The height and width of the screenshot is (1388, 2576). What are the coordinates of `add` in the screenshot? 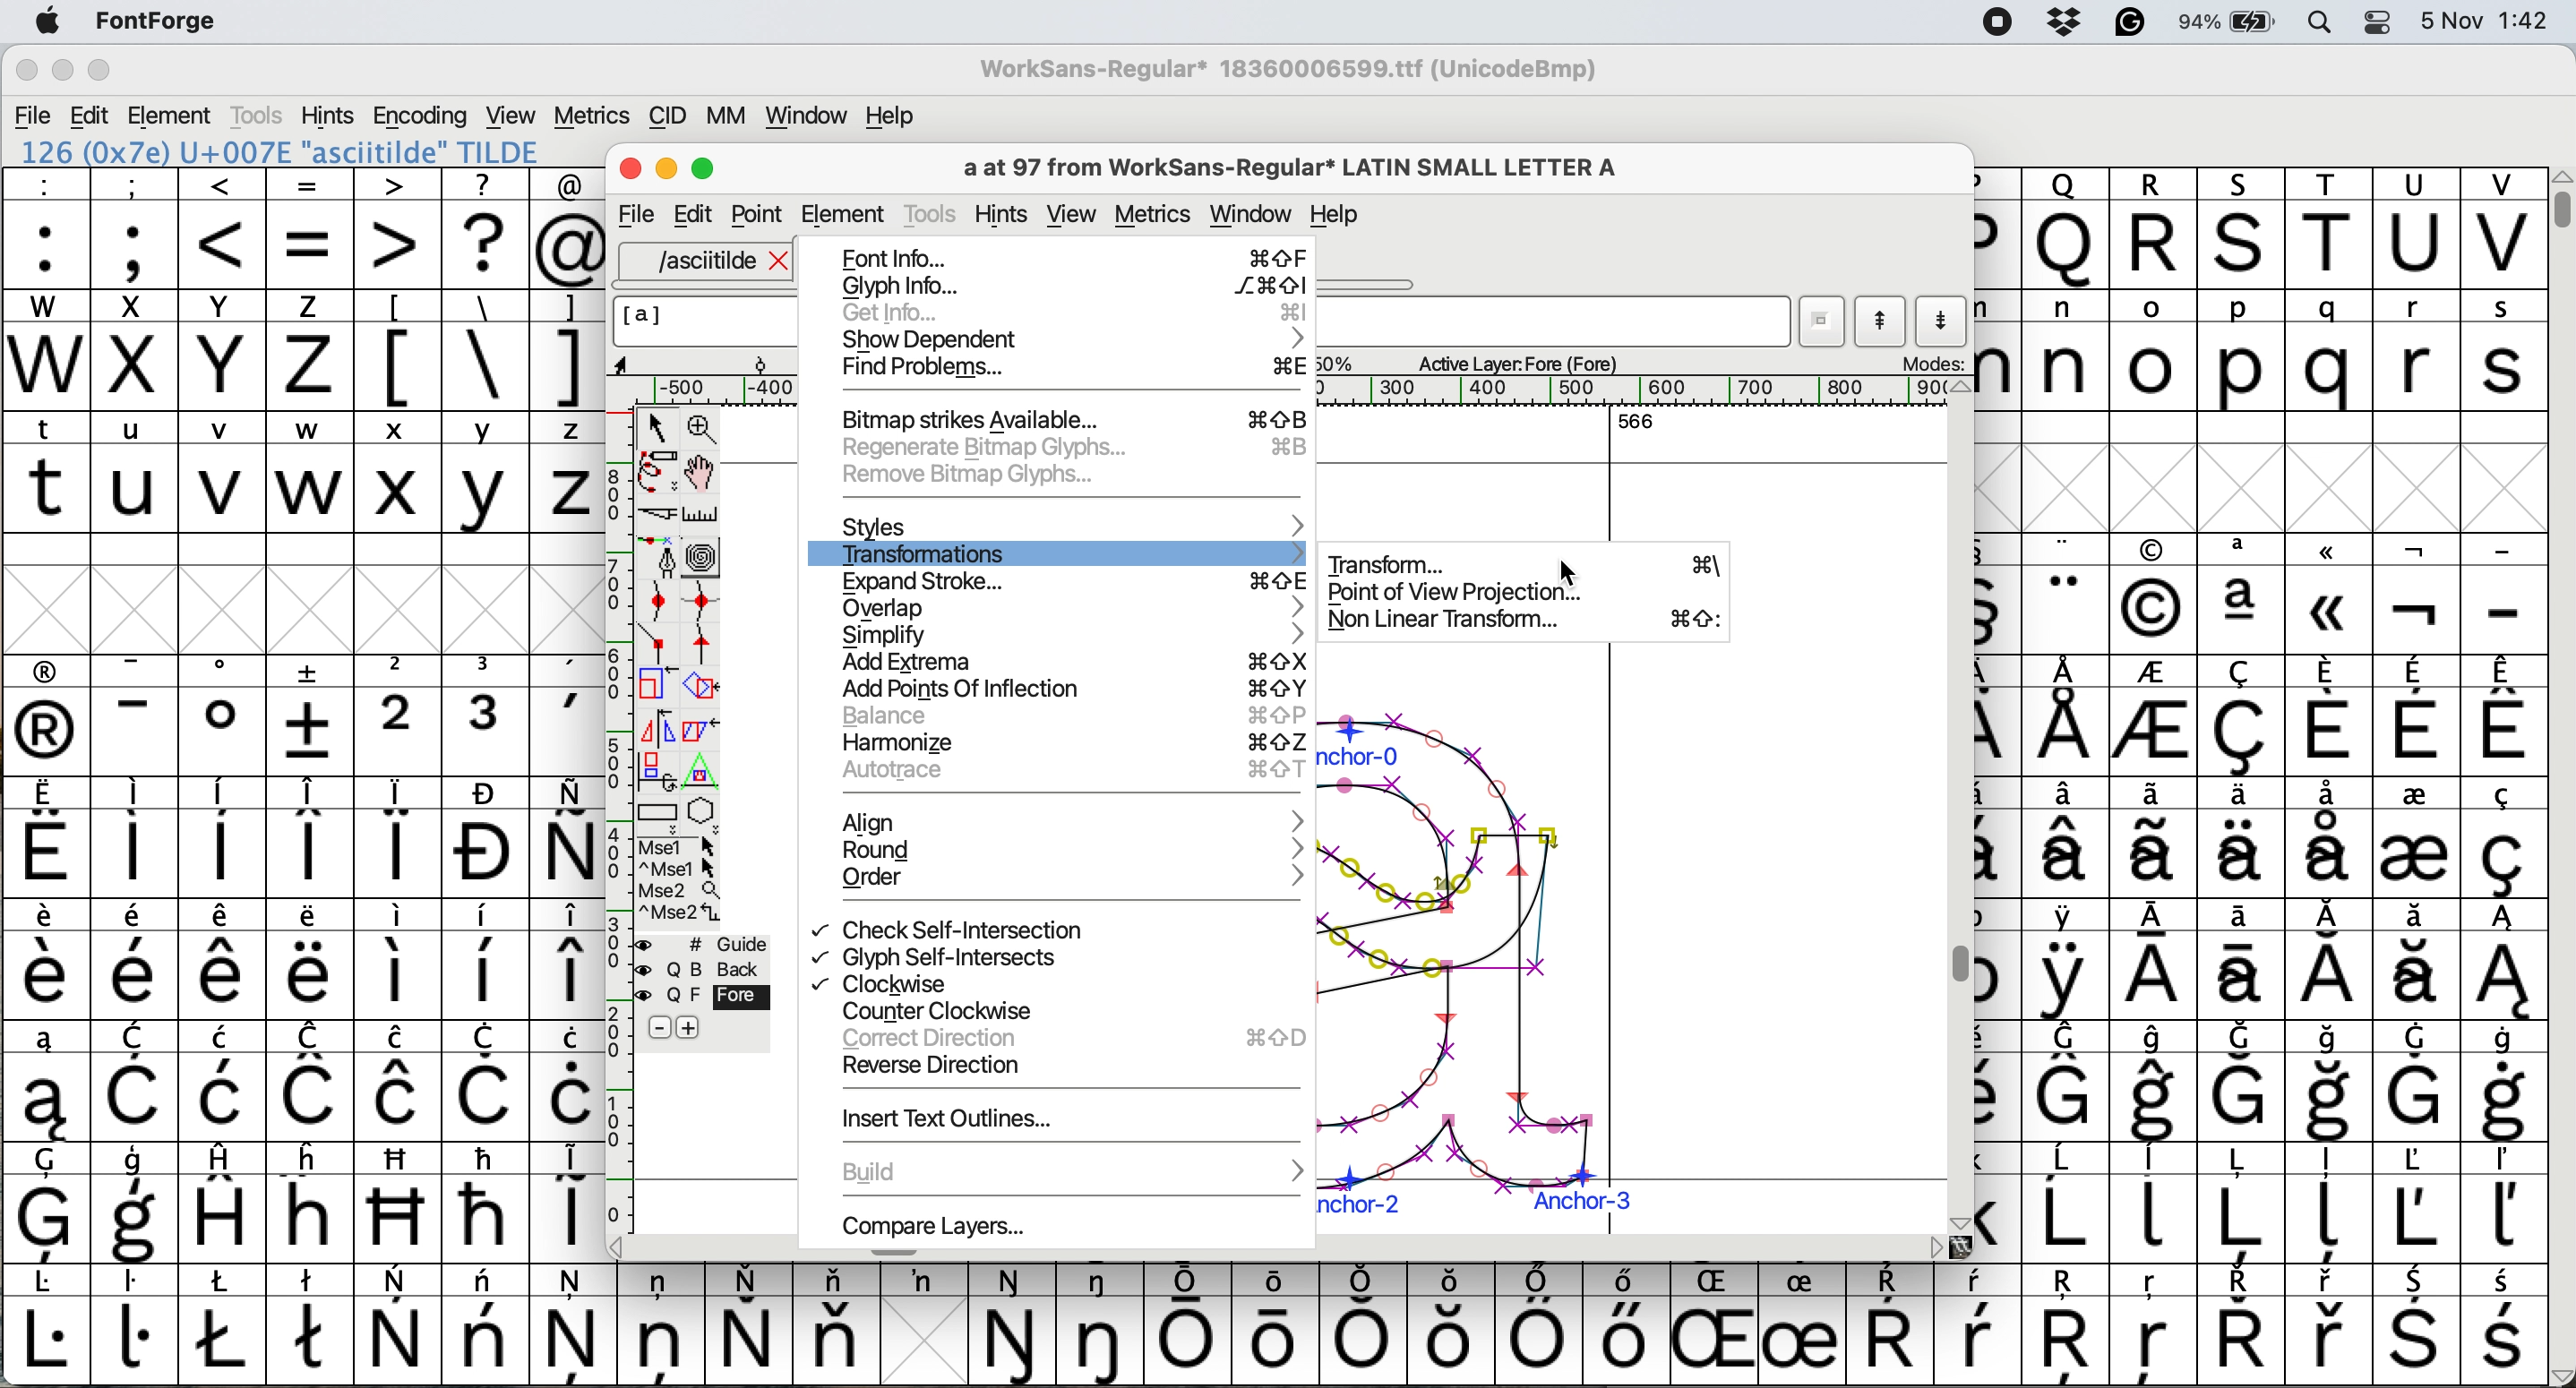 It's located at (691, 1027).